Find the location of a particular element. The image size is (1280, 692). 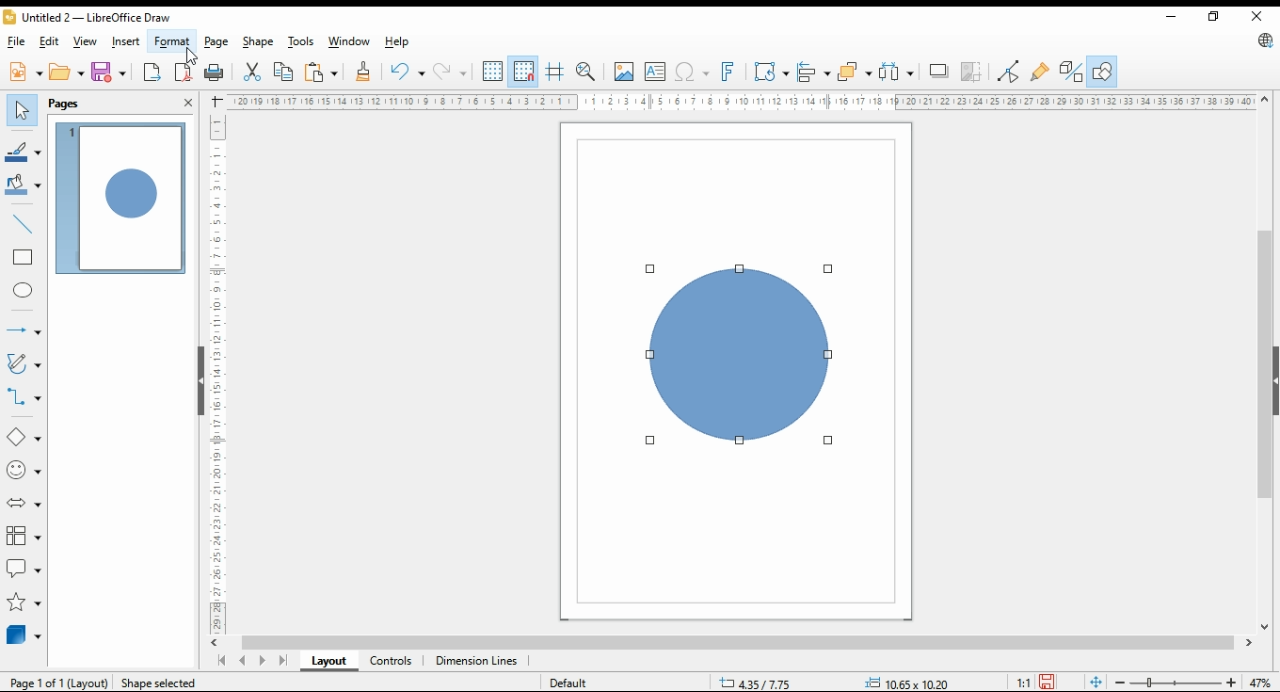

undo is located at coordinates (407, 72).